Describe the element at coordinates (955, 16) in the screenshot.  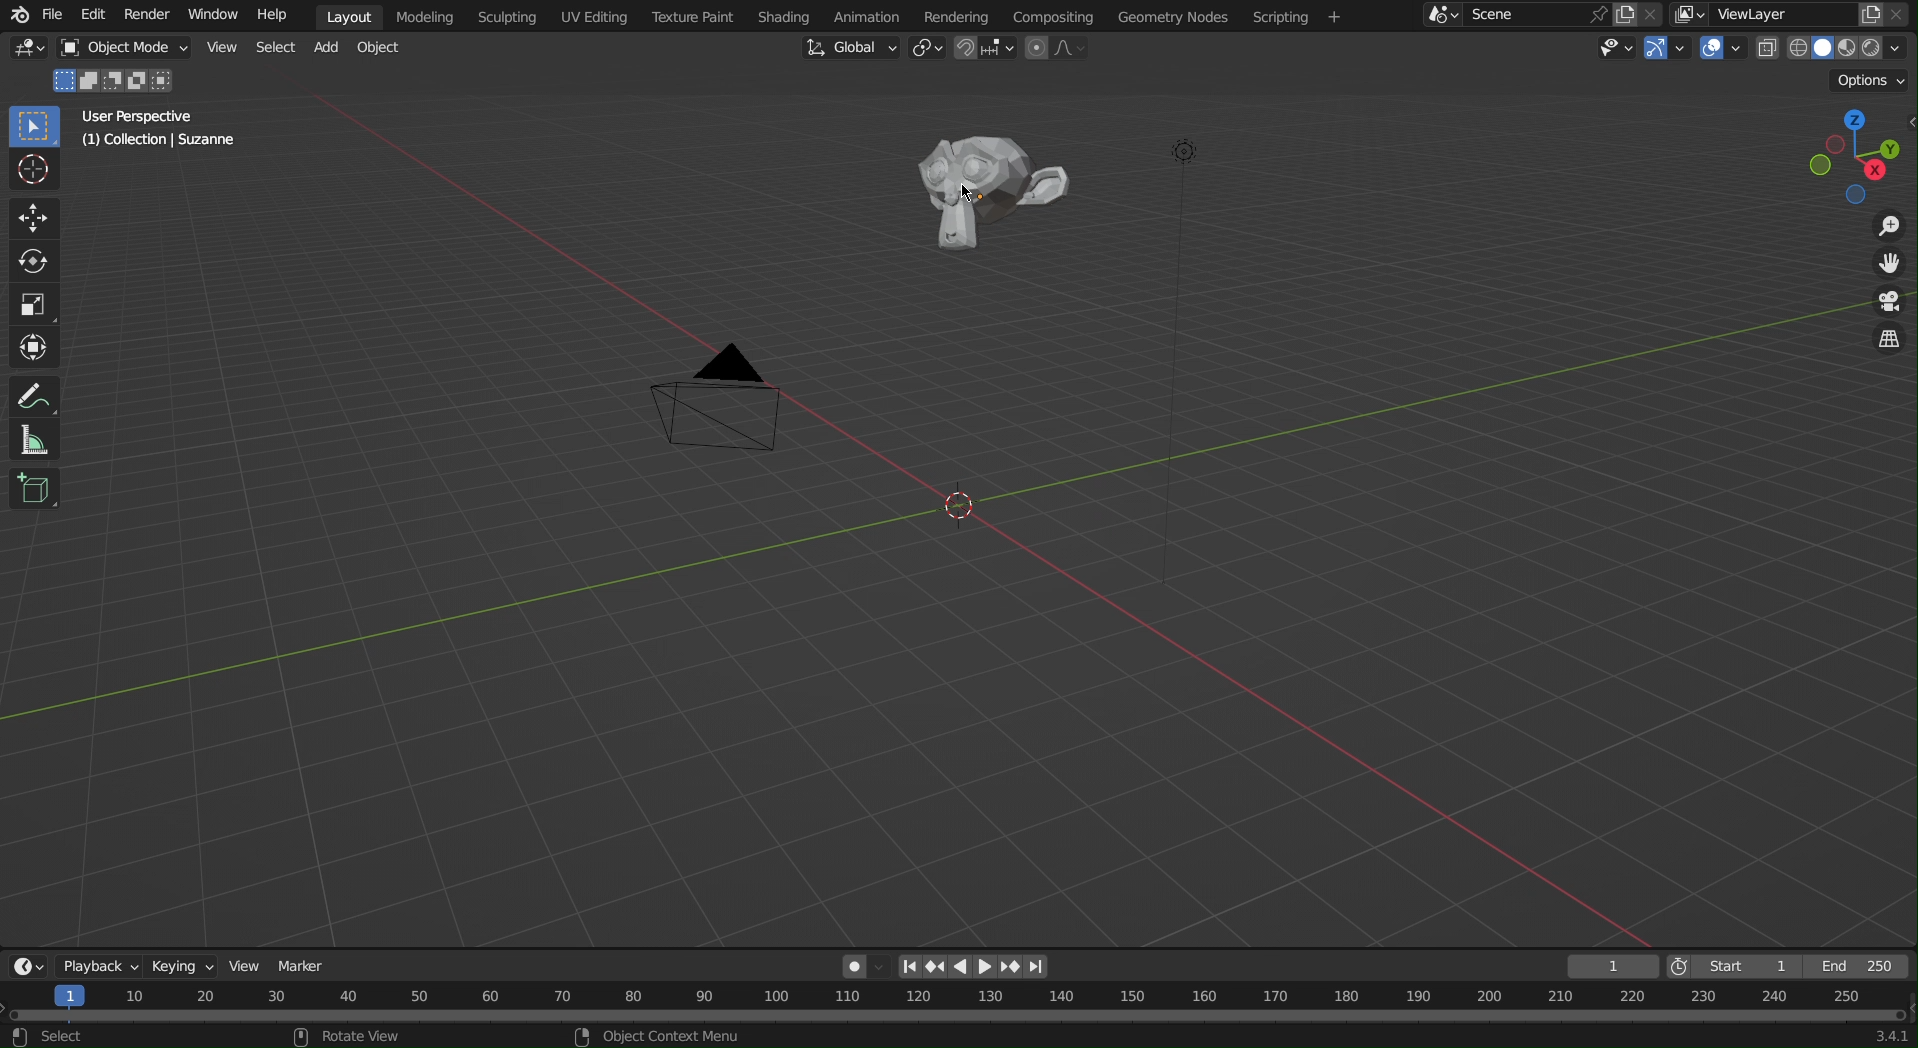
I see `Rendering` at that location.